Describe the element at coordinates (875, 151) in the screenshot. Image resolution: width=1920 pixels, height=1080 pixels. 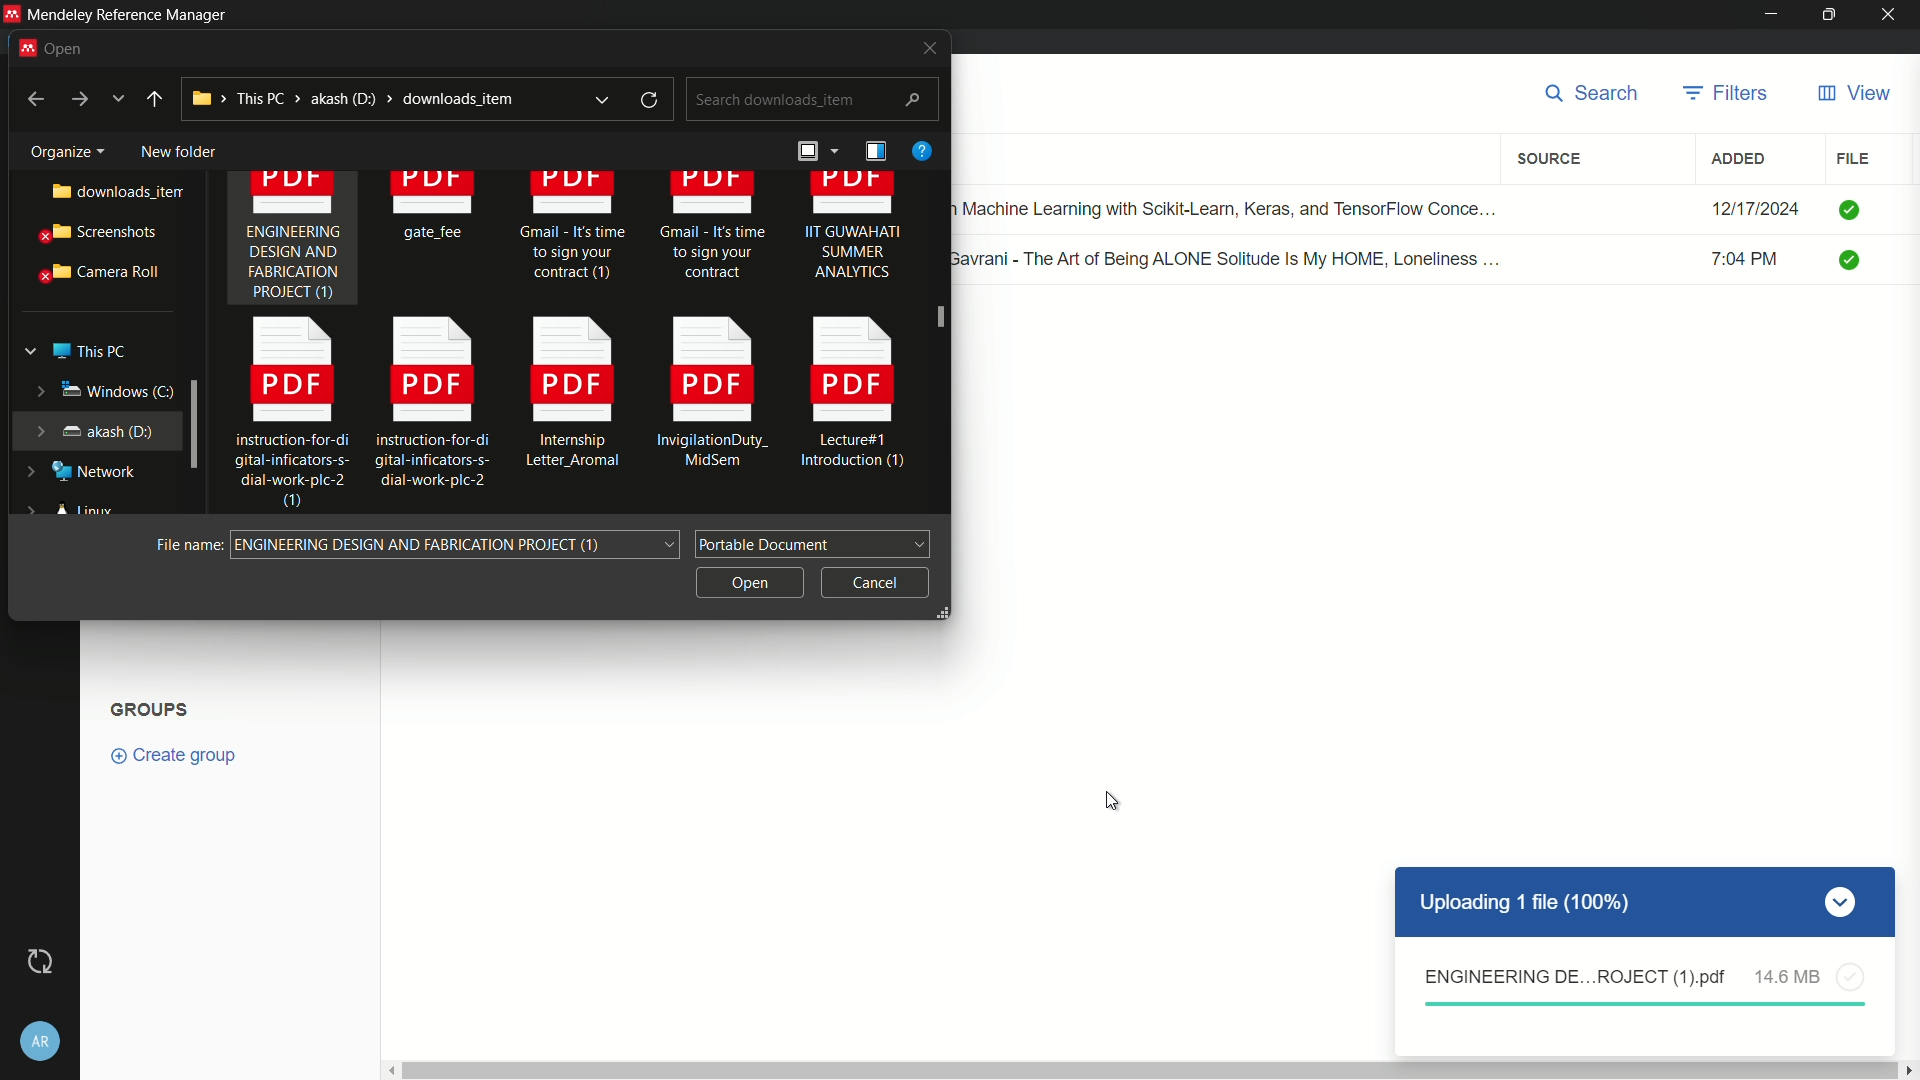
I see `details` at that location.